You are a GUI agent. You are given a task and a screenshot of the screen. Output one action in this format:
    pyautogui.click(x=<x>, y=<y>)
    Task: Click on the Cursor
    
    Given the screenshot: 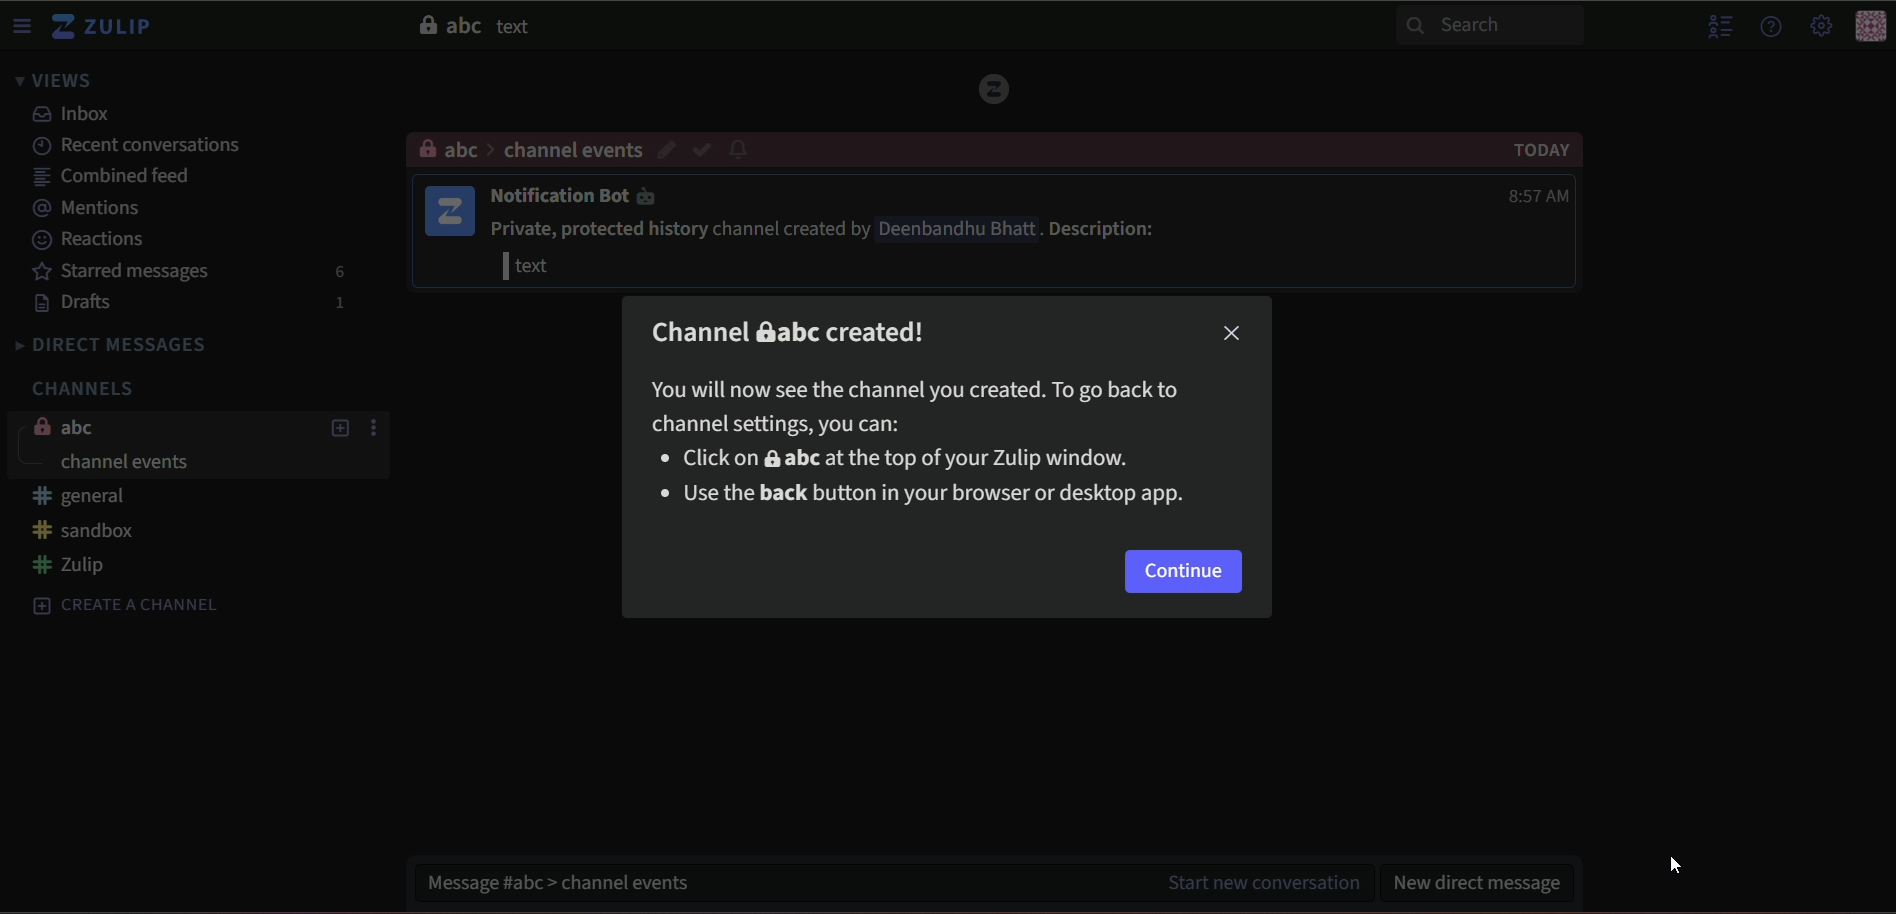 What is the action you would take?
    pyautogui.click(x=1676, y=864)
    